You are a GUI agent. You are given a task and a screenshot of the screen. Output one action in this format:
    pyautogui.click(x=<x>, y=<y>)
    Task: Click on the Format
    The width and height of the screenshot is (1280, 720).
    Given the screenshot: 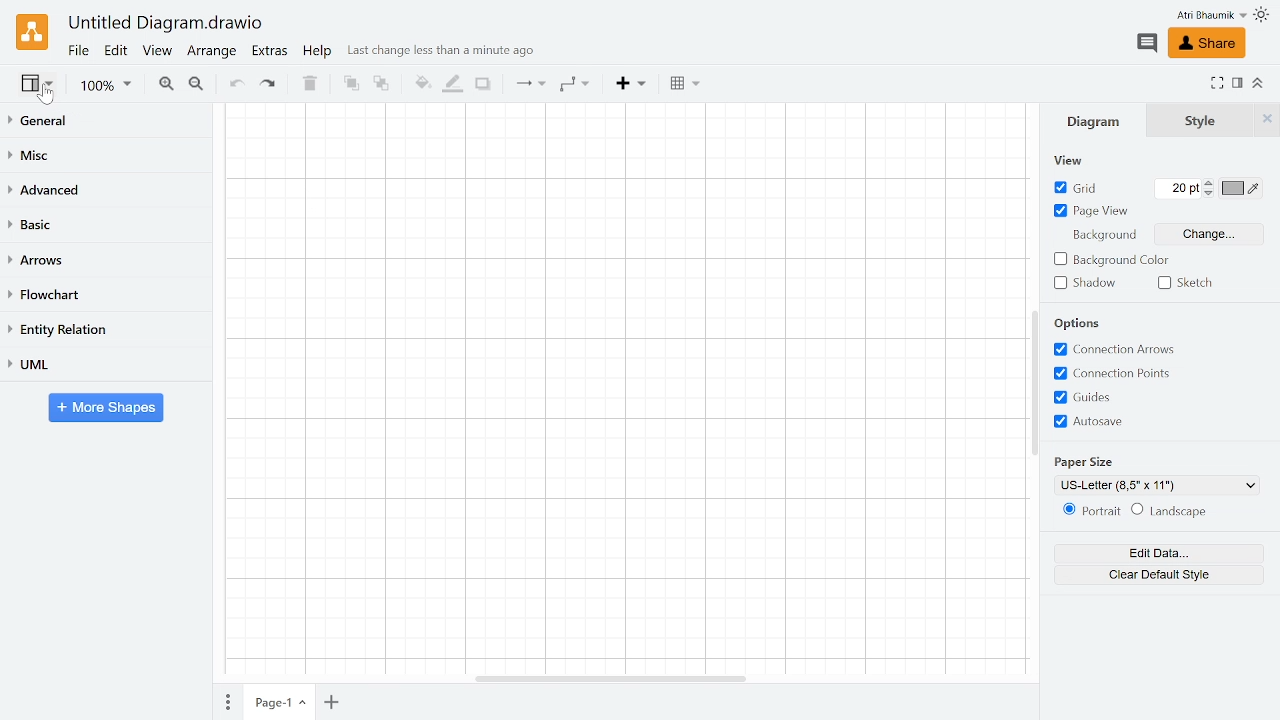 What is the action you would take?
    pyautogui.click(x=1238, y=83)
    